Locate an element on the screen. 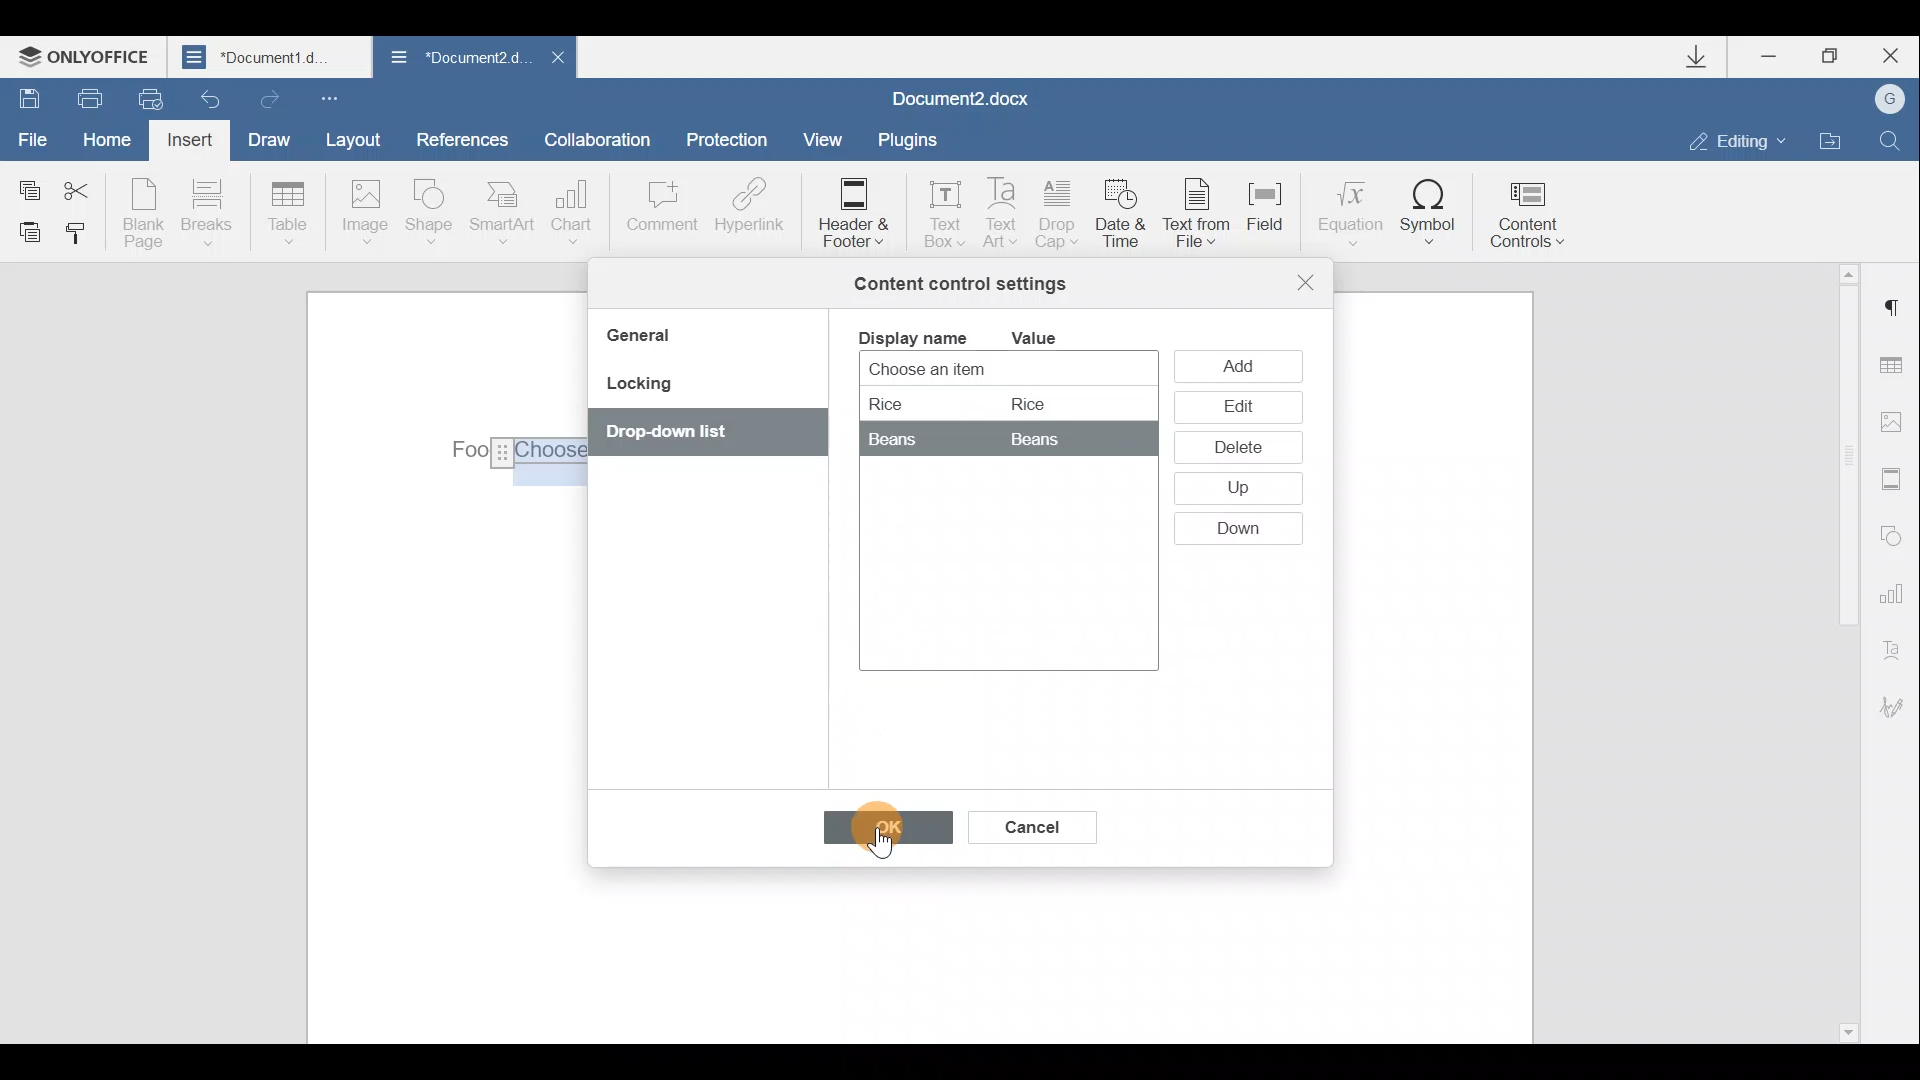 The image size is (1920, 1080). Symbol is located at coordinates (1429, 211).